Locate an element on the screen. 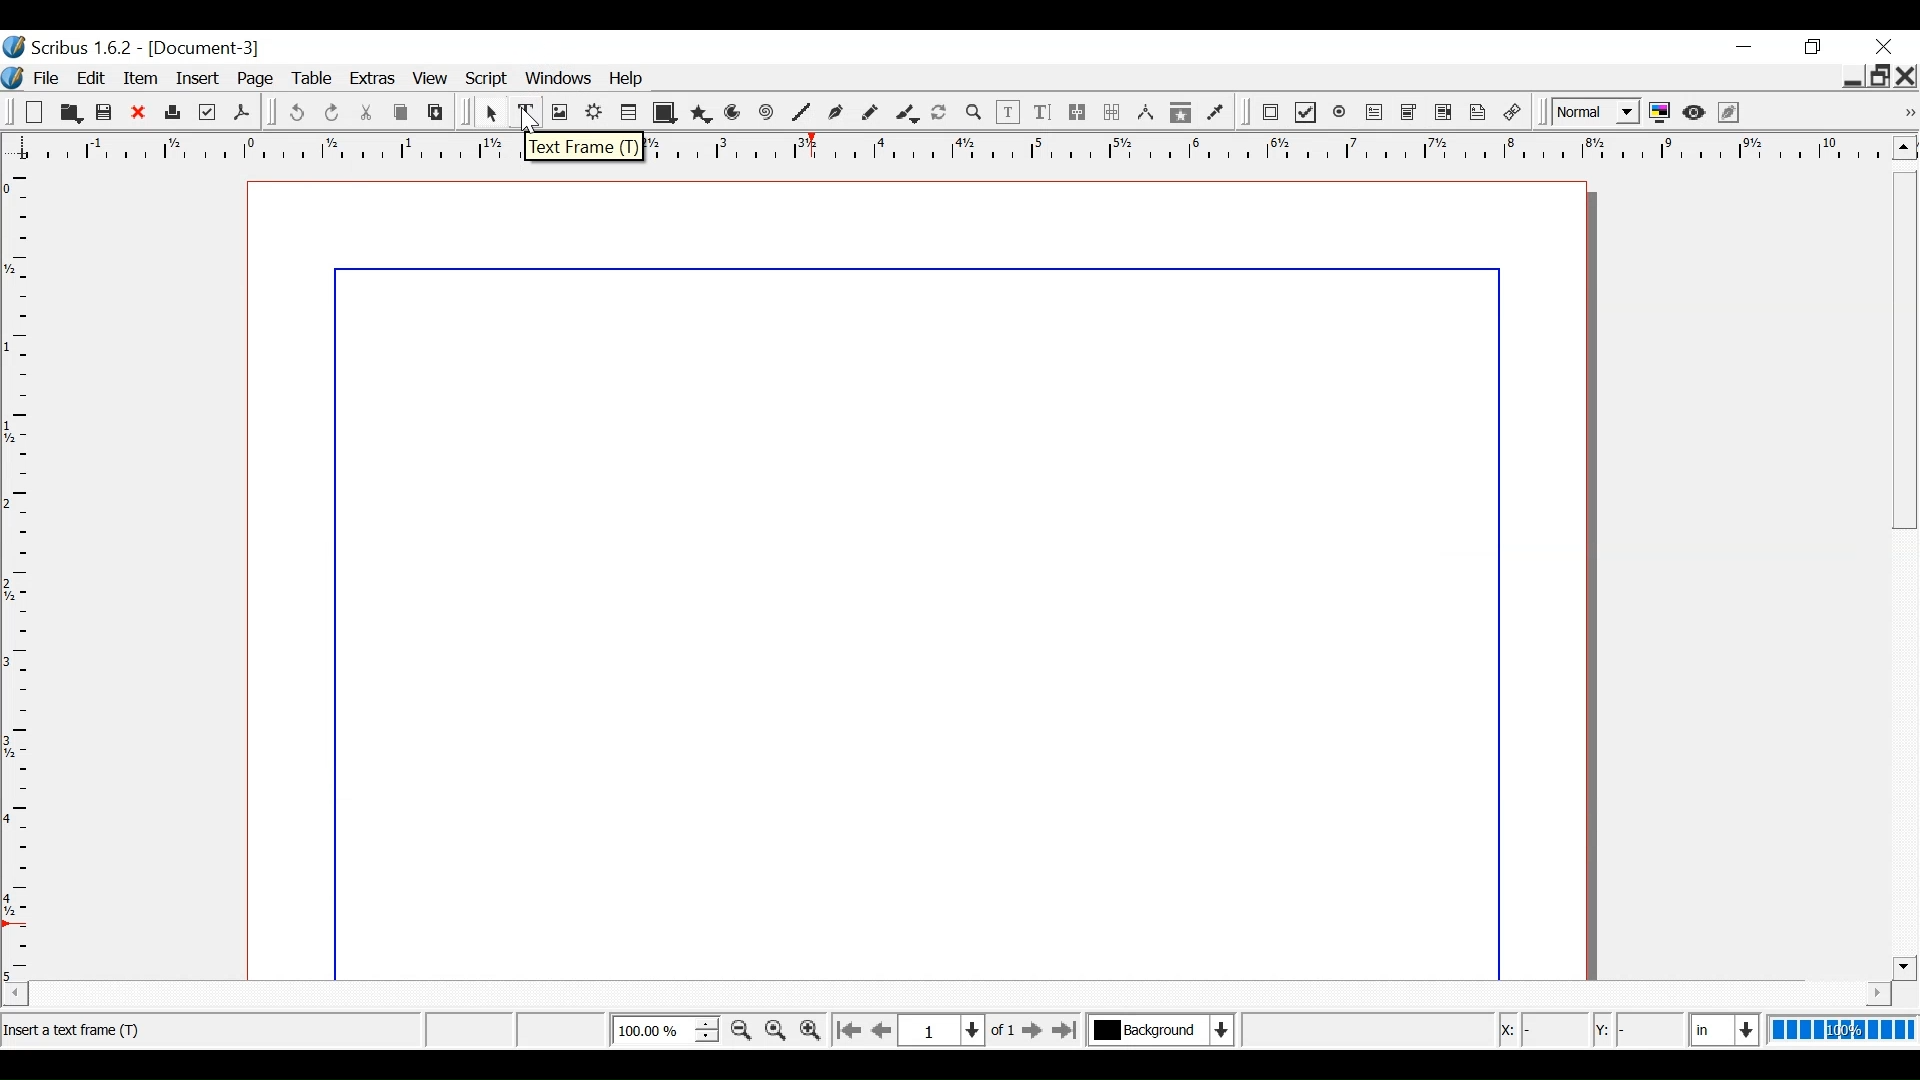  link text frames is located at coordinates (1078, 113).